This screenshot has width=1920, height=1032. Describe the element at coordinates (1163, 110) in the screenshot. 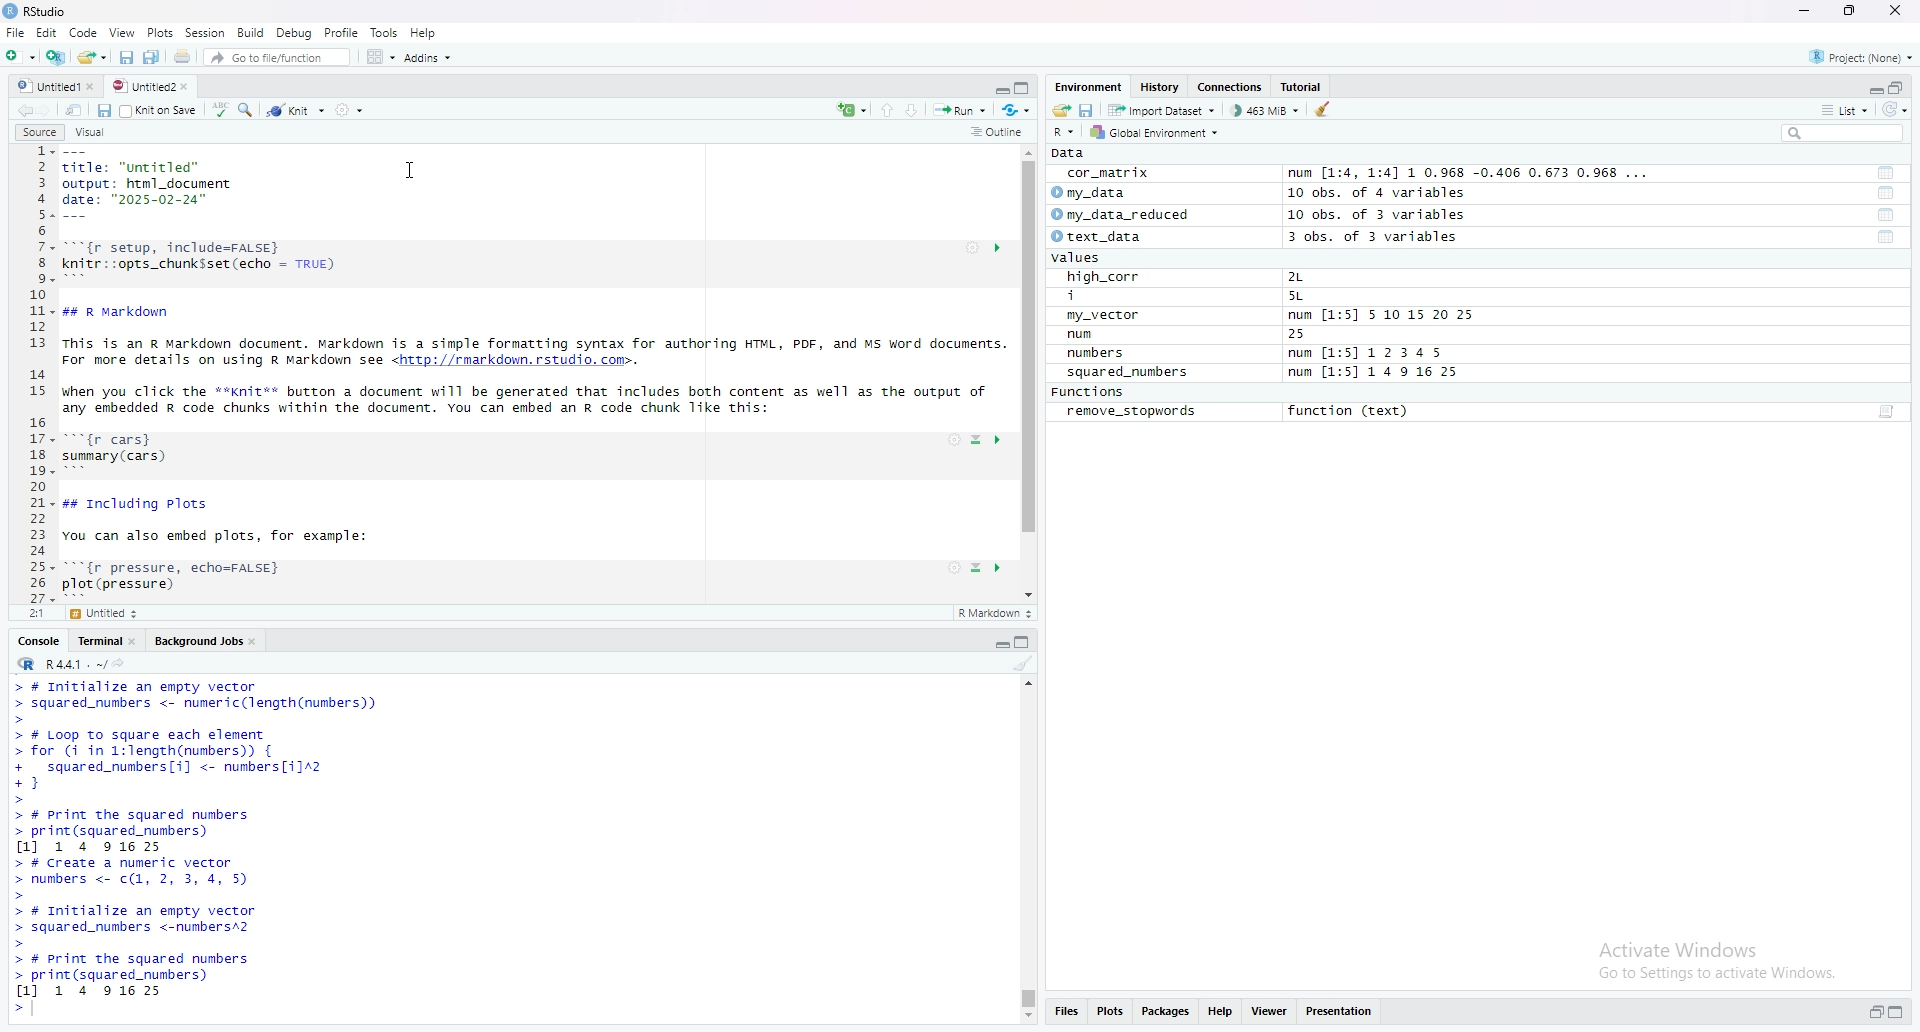

I see `Import dataset` at that location.